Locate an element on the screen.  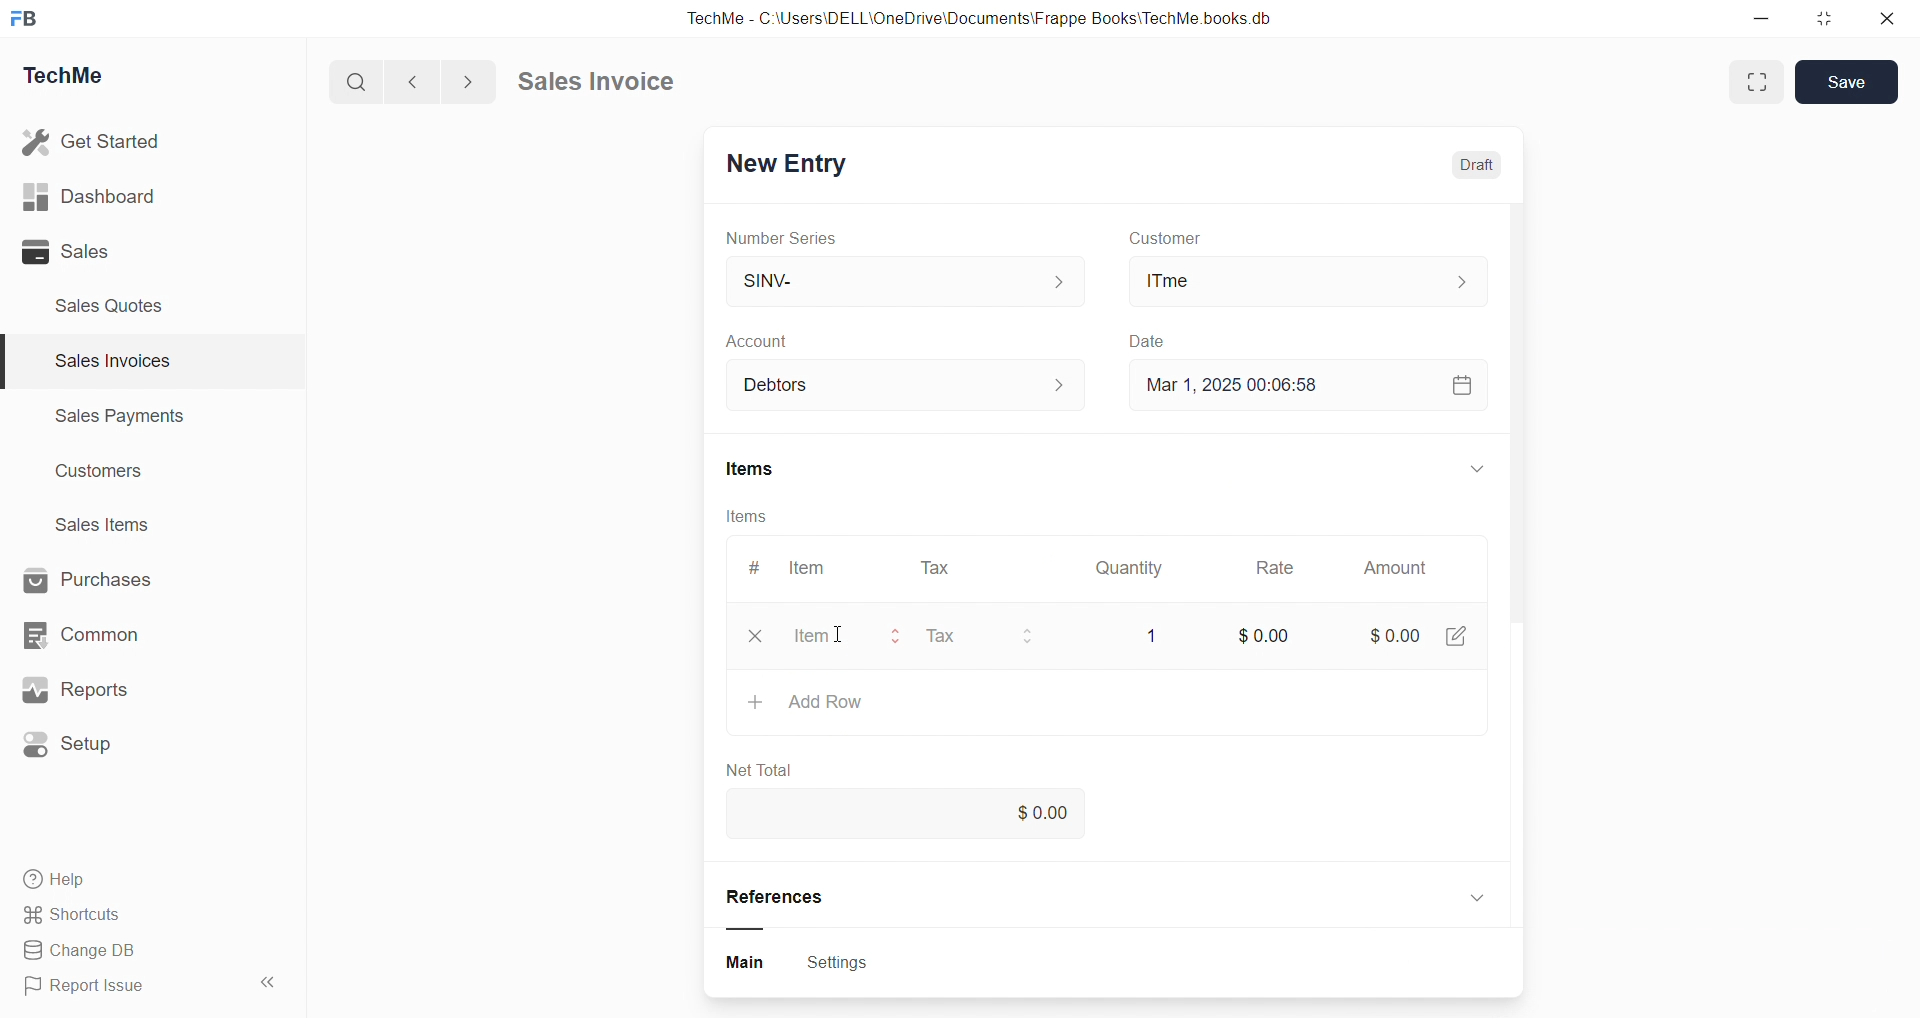
Dropdown is located at coordinates (1474, 893).